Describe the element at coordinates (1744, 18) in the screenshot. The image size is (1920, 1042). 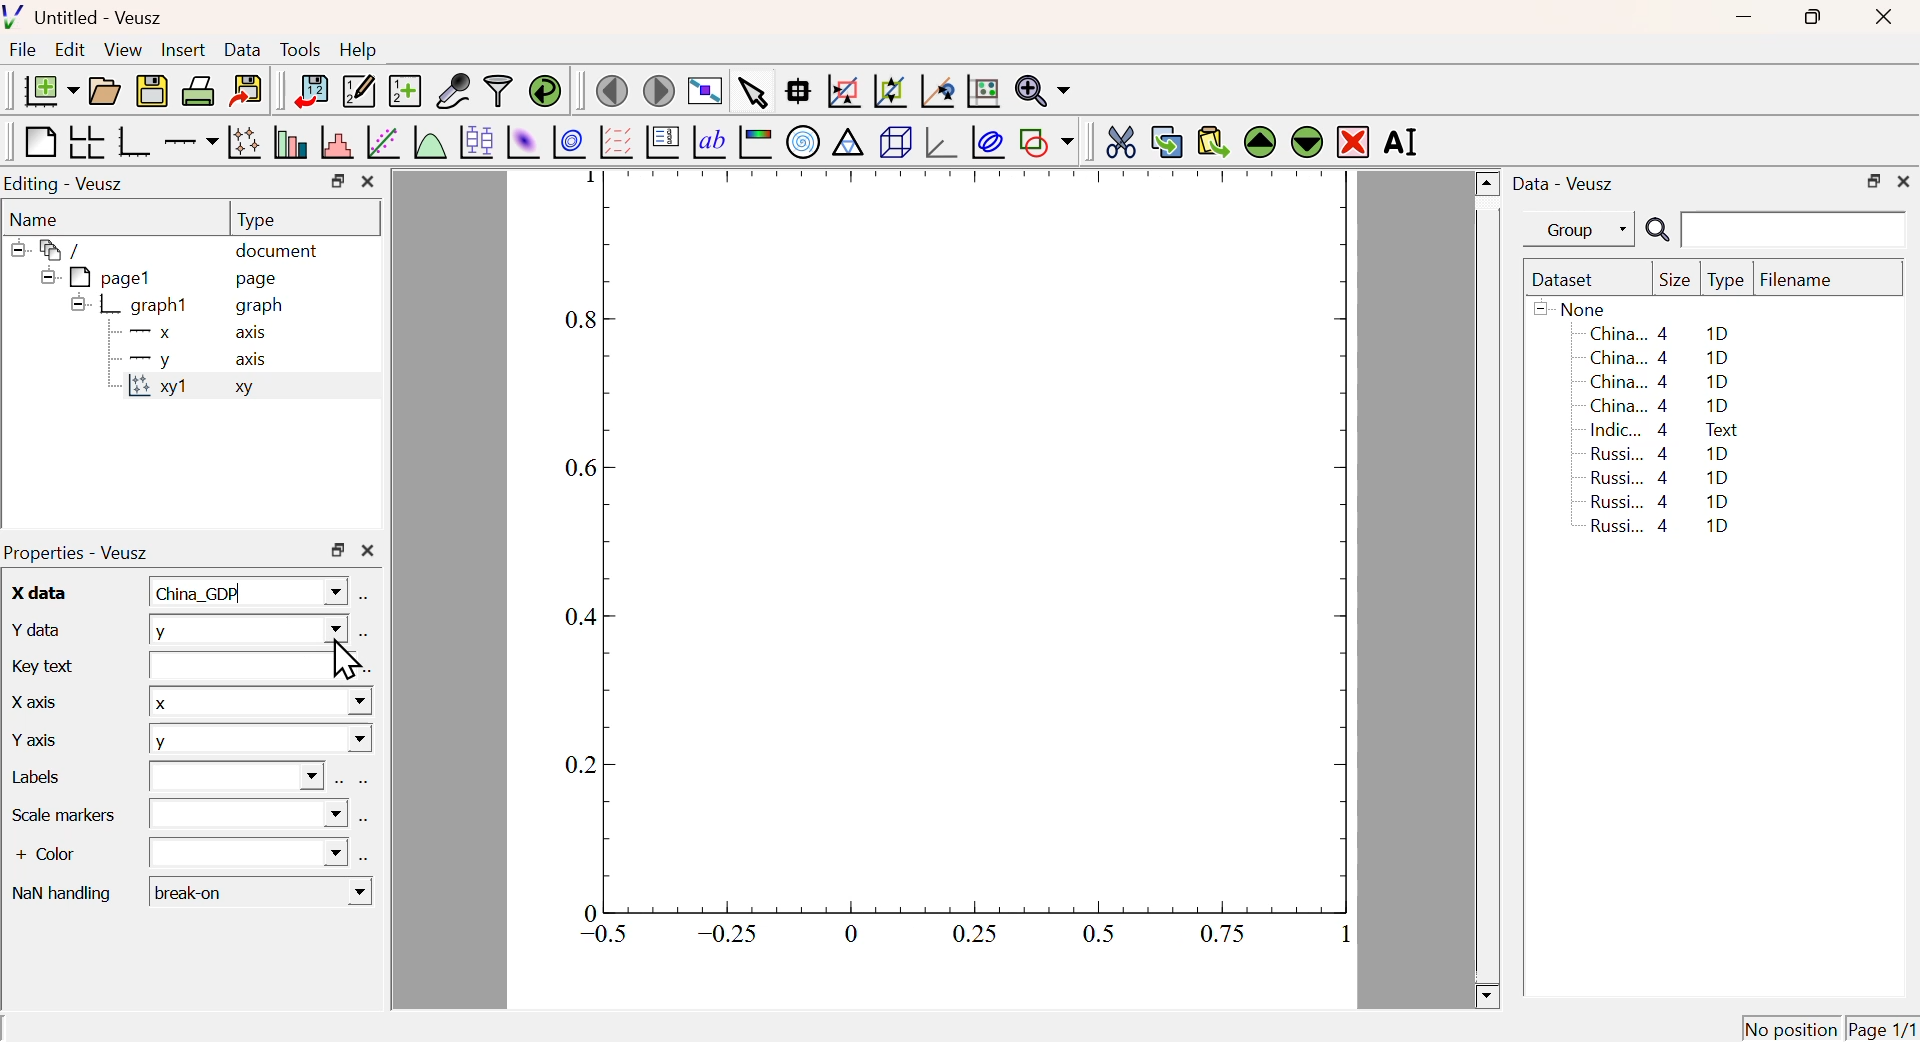
I see `Minimize` at that location.